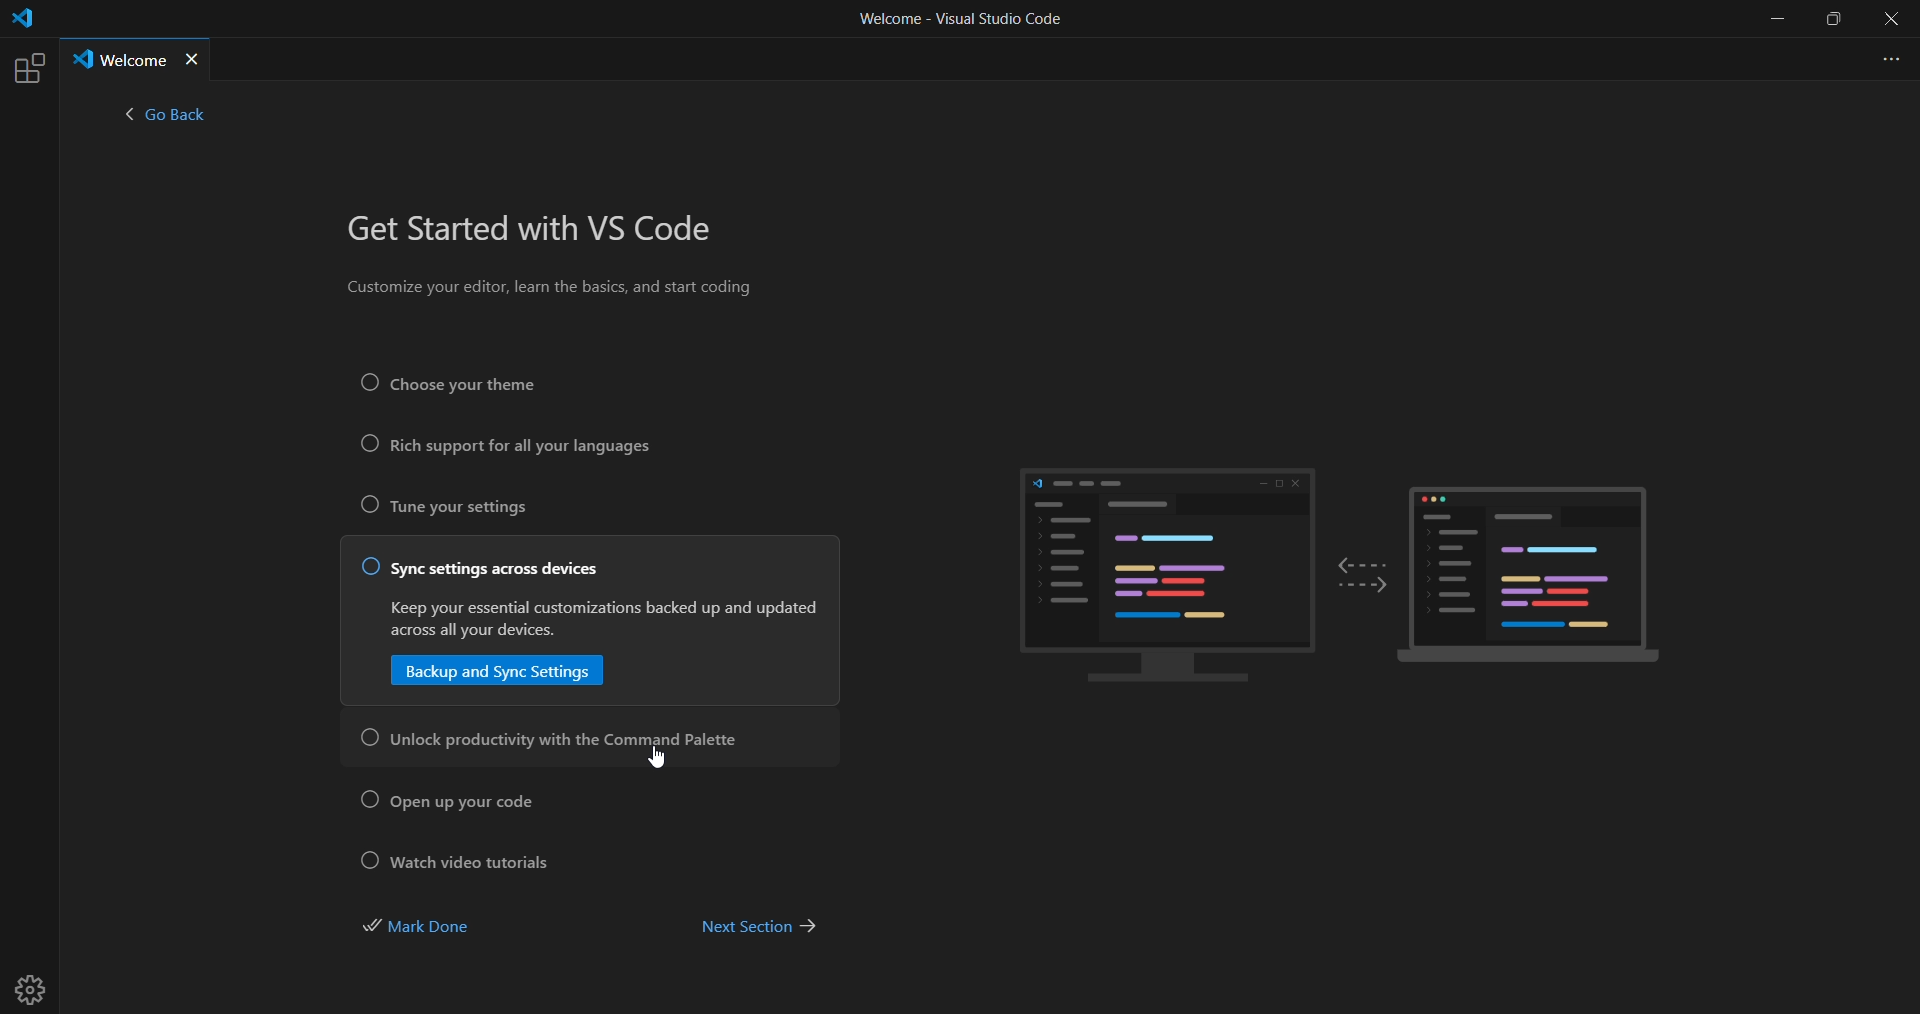 The image size is (1920, 1014). Describe the element at coordinates (443, 925) in the screenshot. I see `mark done` at that location.